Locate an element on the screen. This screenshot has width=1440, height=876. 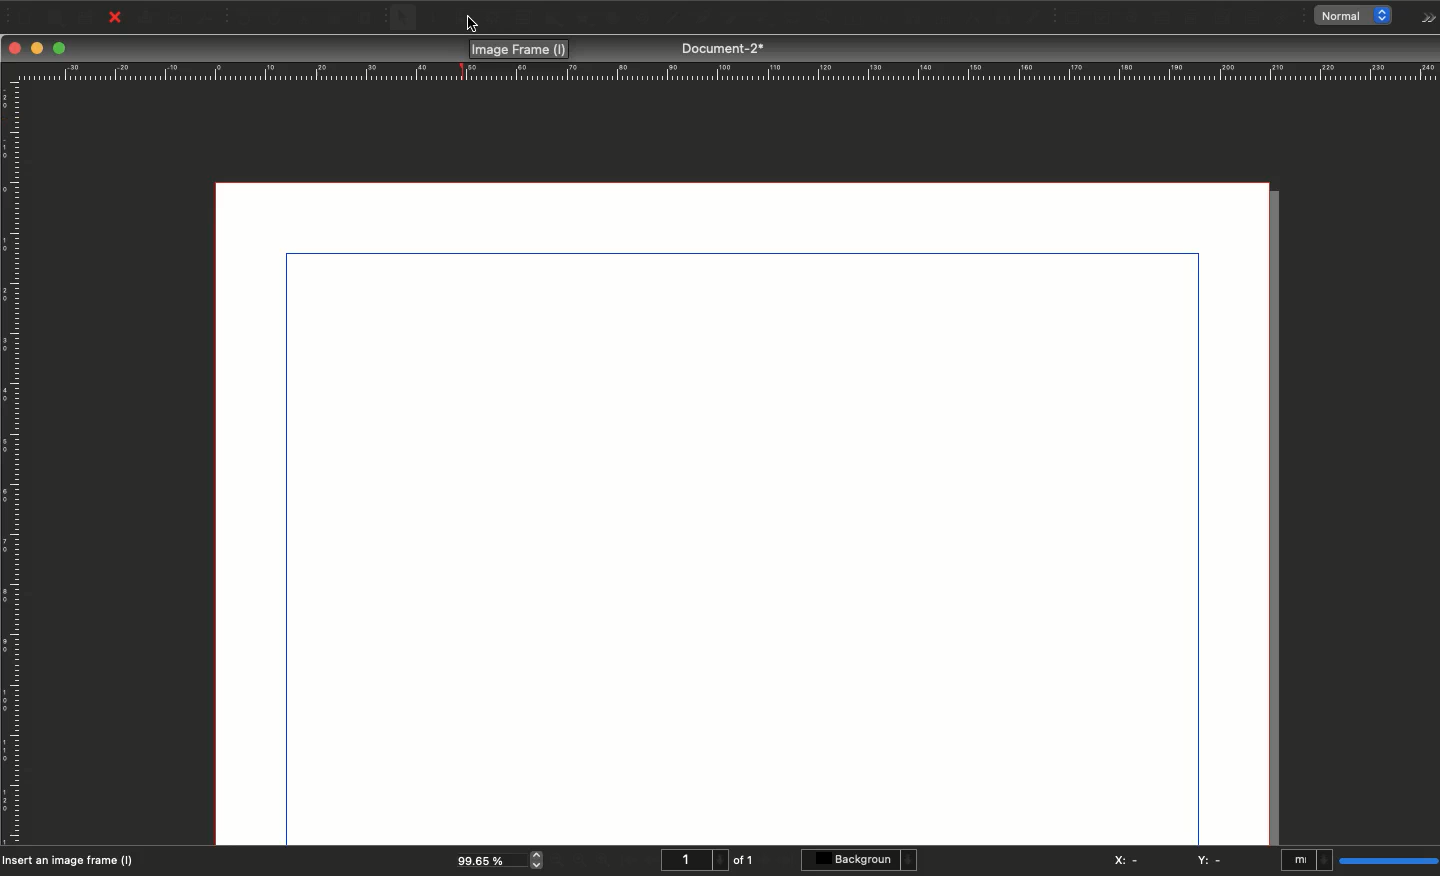
Eye dropper is located at coordinates (1033, 18).